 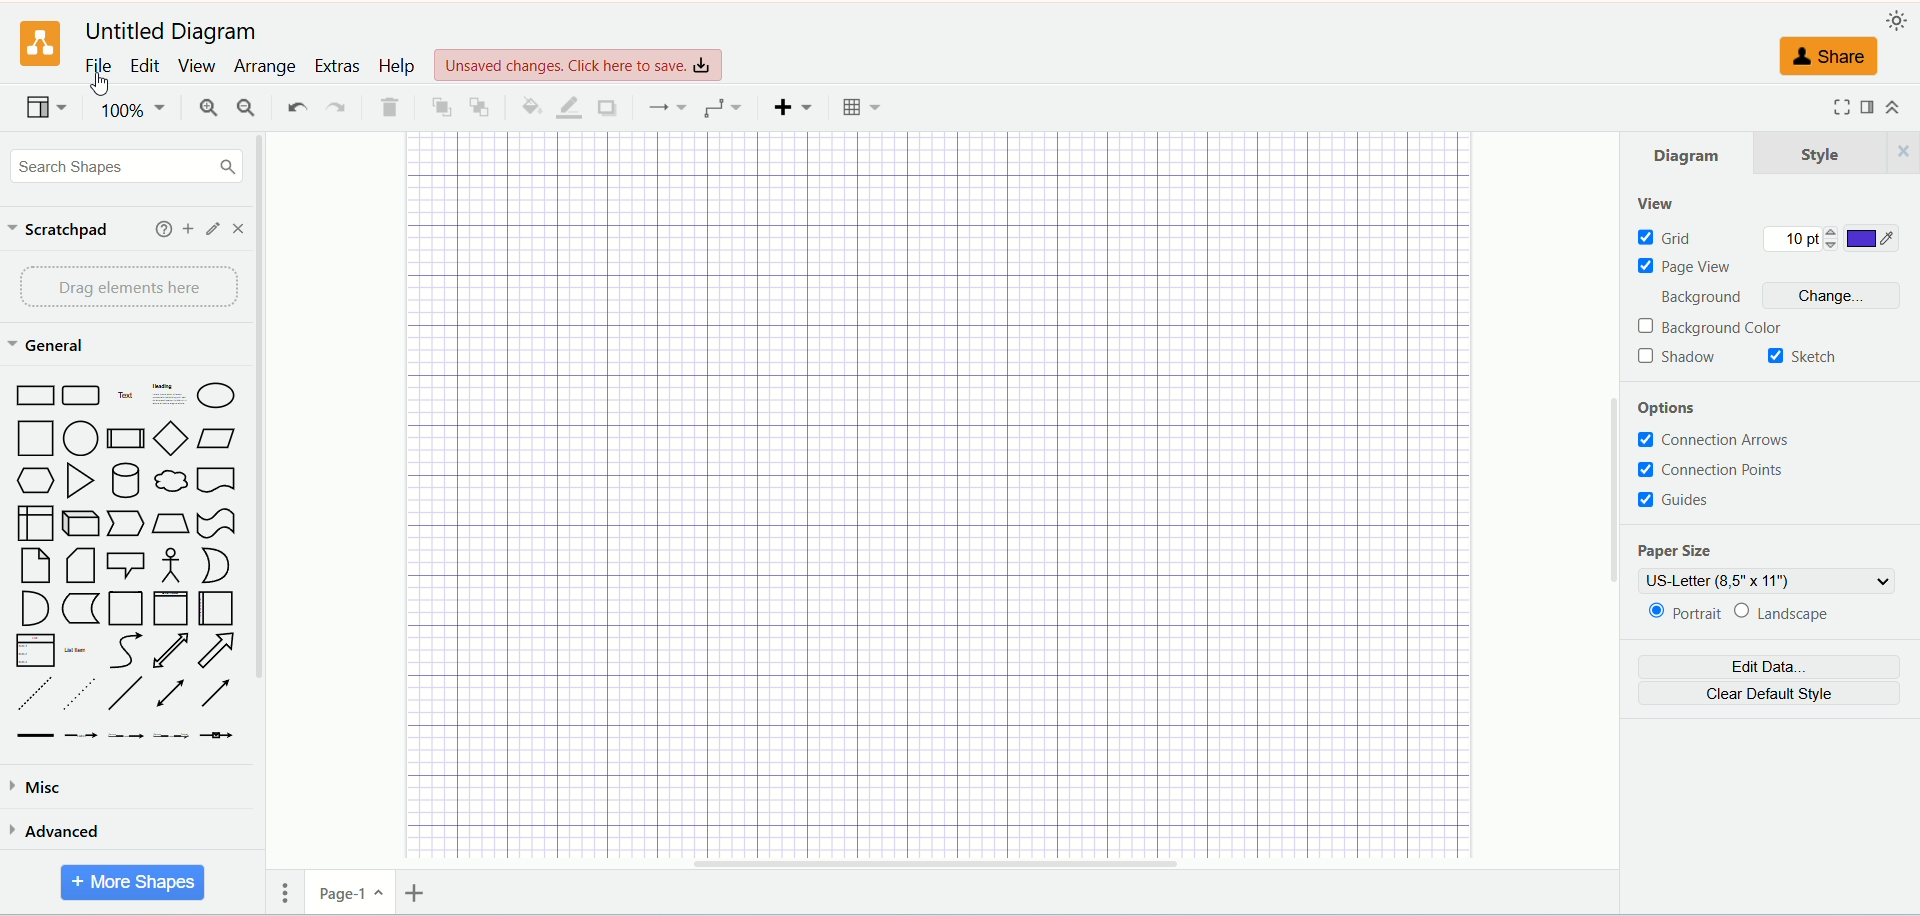 I want to click on US letter, so click(x=1769, y=581).